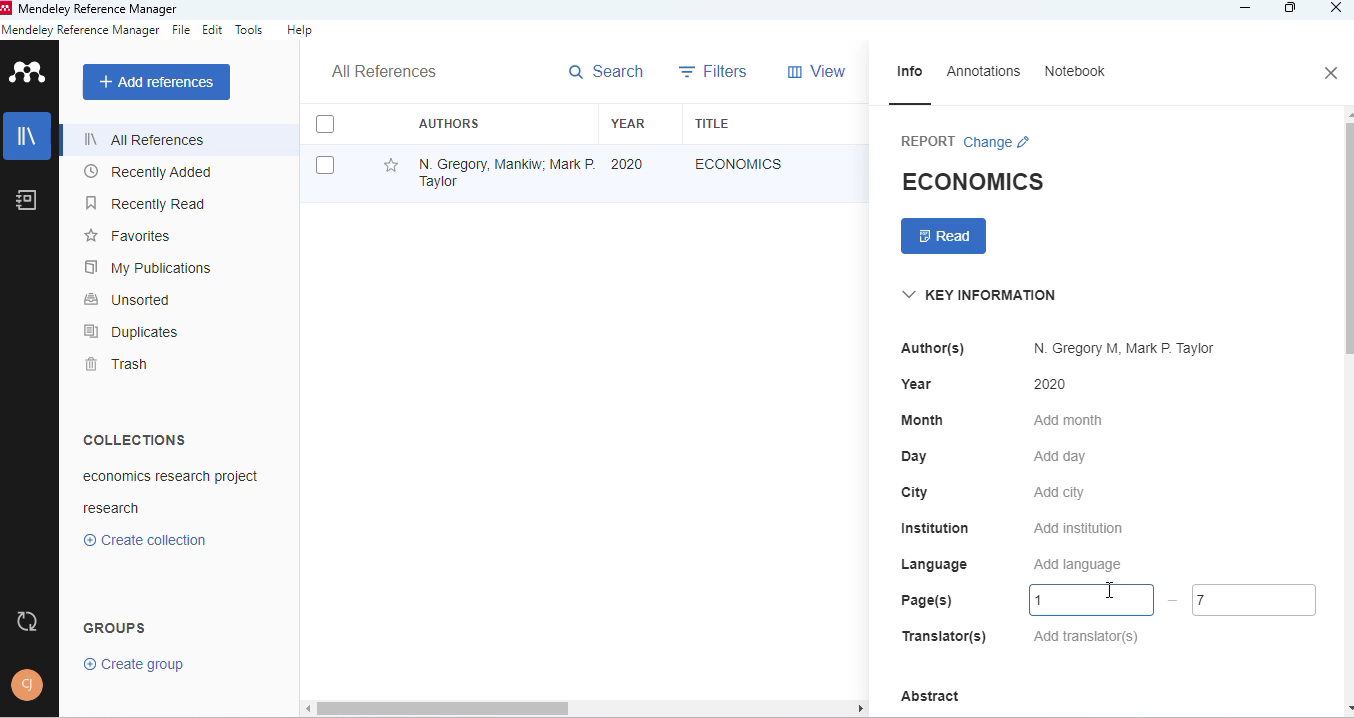 The height and width of the screenshot is (718, 1354). I want to click on cursor, so click(1109, 589).